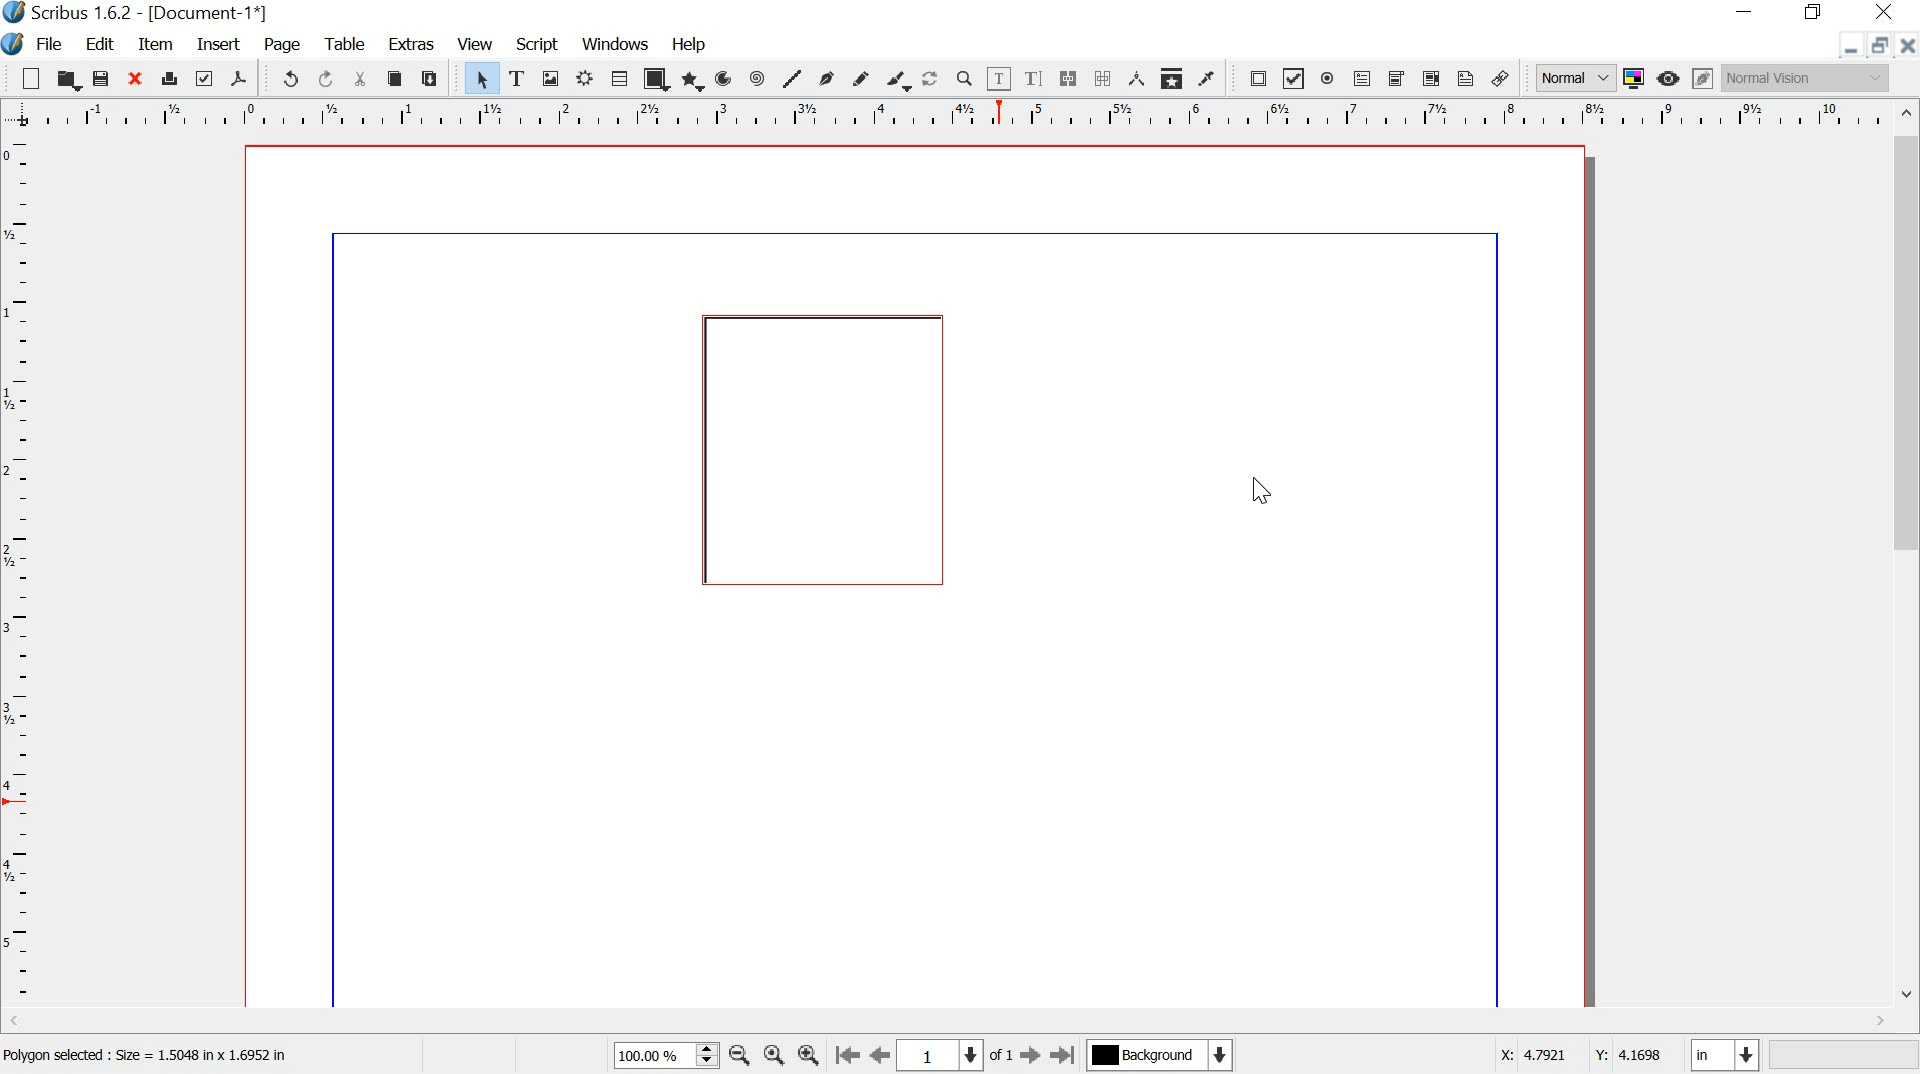 The width and height of the screenshot is (1920, 1074). What do you see at coordinates (1294, 79) in the screenshot?
I see `pdf check box` at bounding box center [1294, 79].